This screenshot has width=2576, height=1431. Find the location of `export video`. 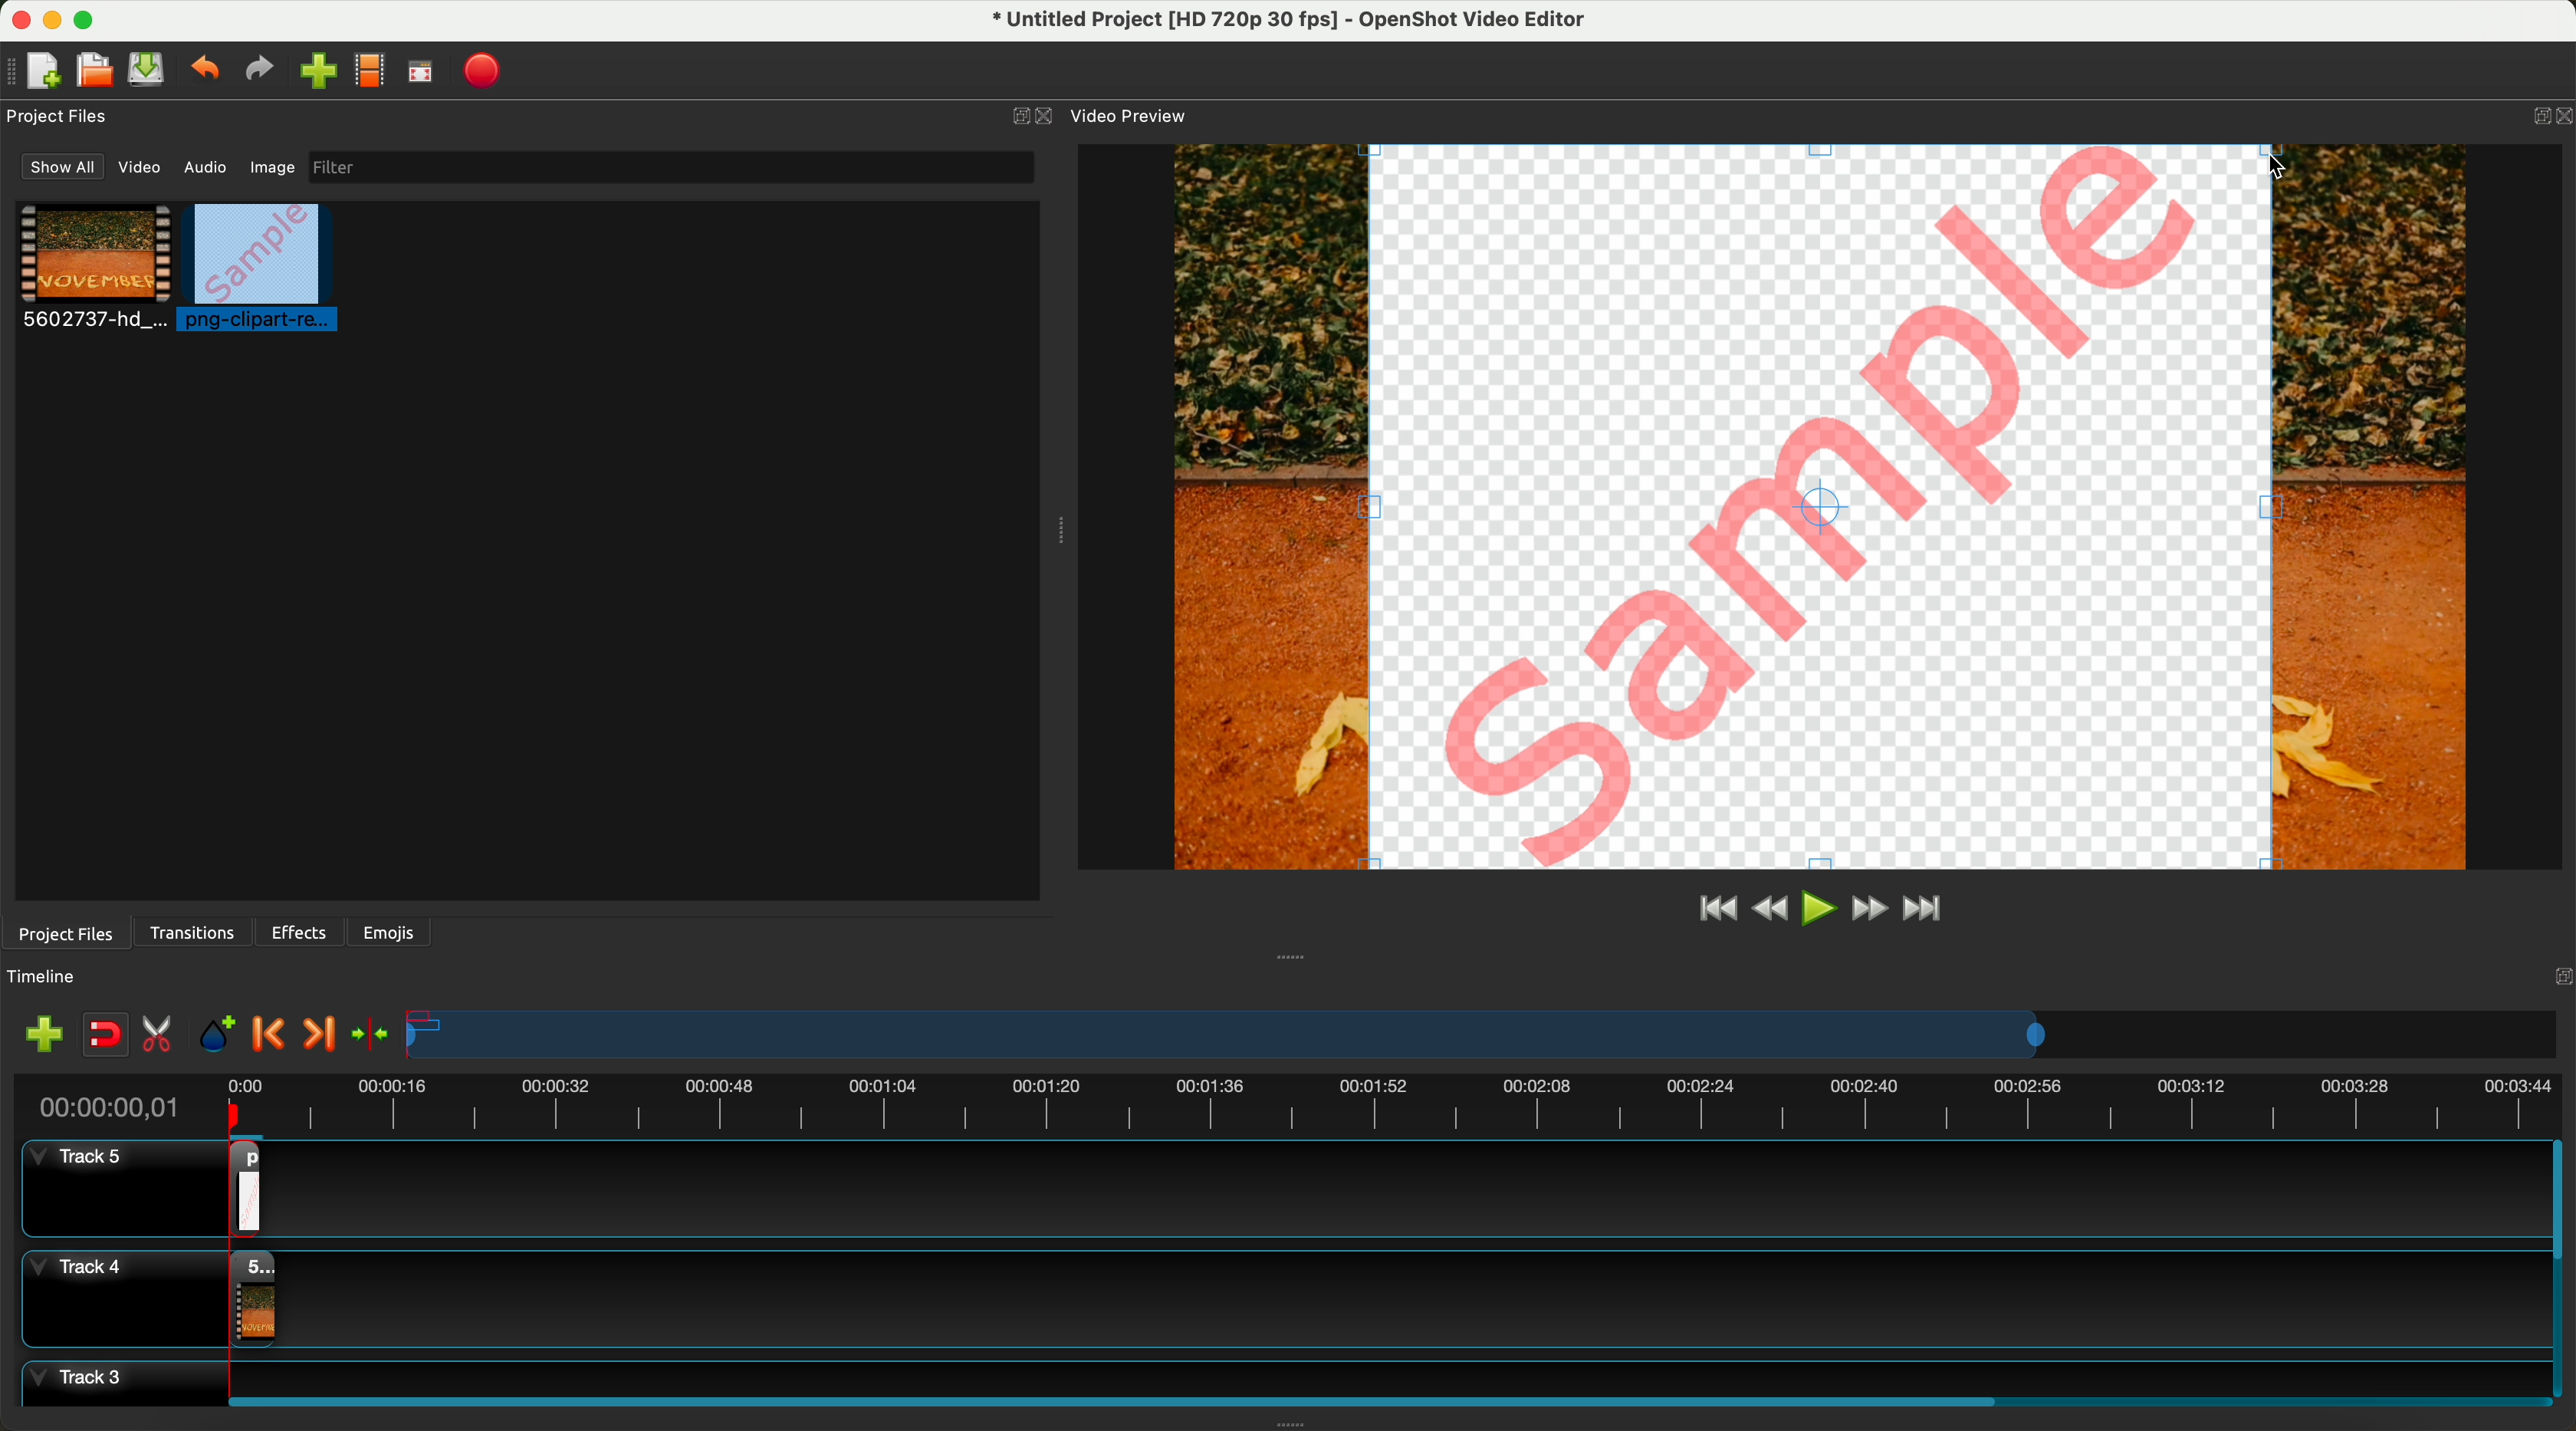

export video is located at coordinates (489, 71).